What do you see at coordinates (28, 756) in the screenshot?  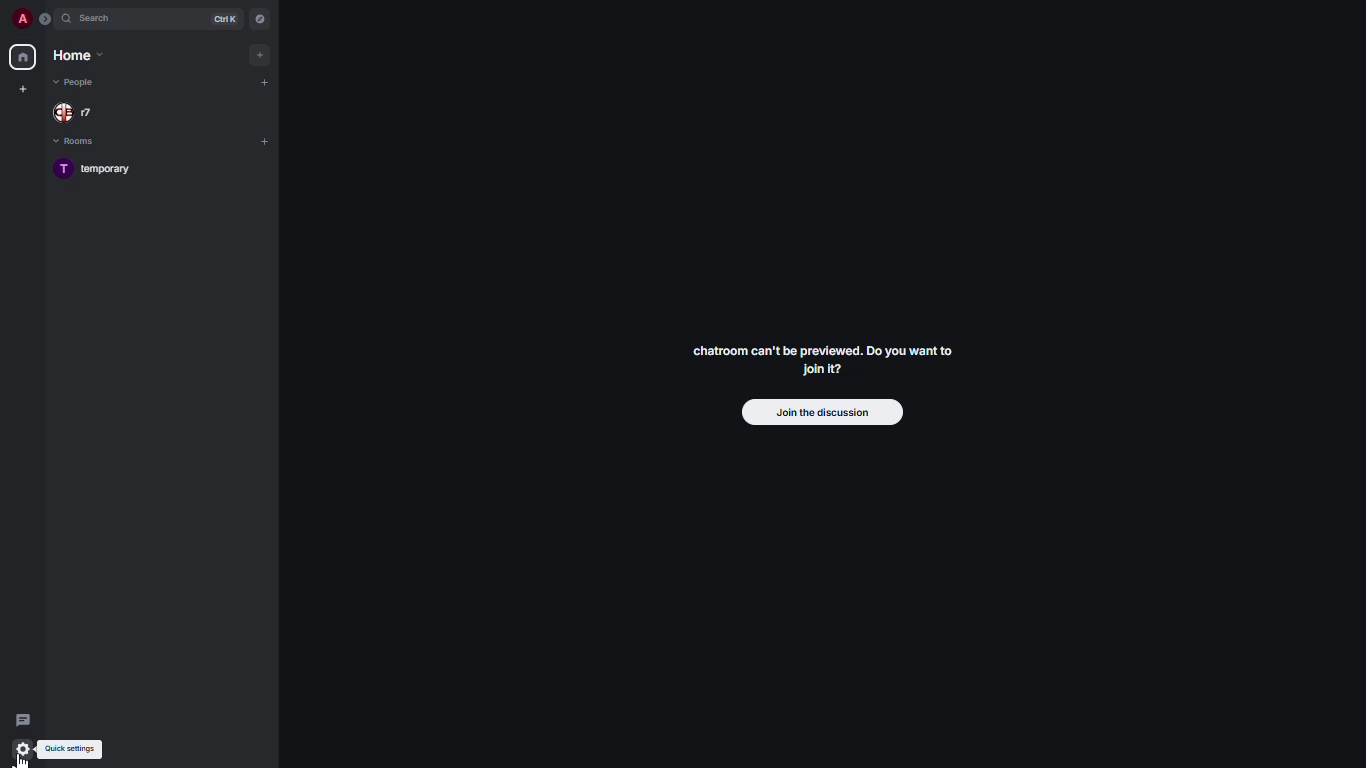 I see `cursor` at bounding box center [28, 756].